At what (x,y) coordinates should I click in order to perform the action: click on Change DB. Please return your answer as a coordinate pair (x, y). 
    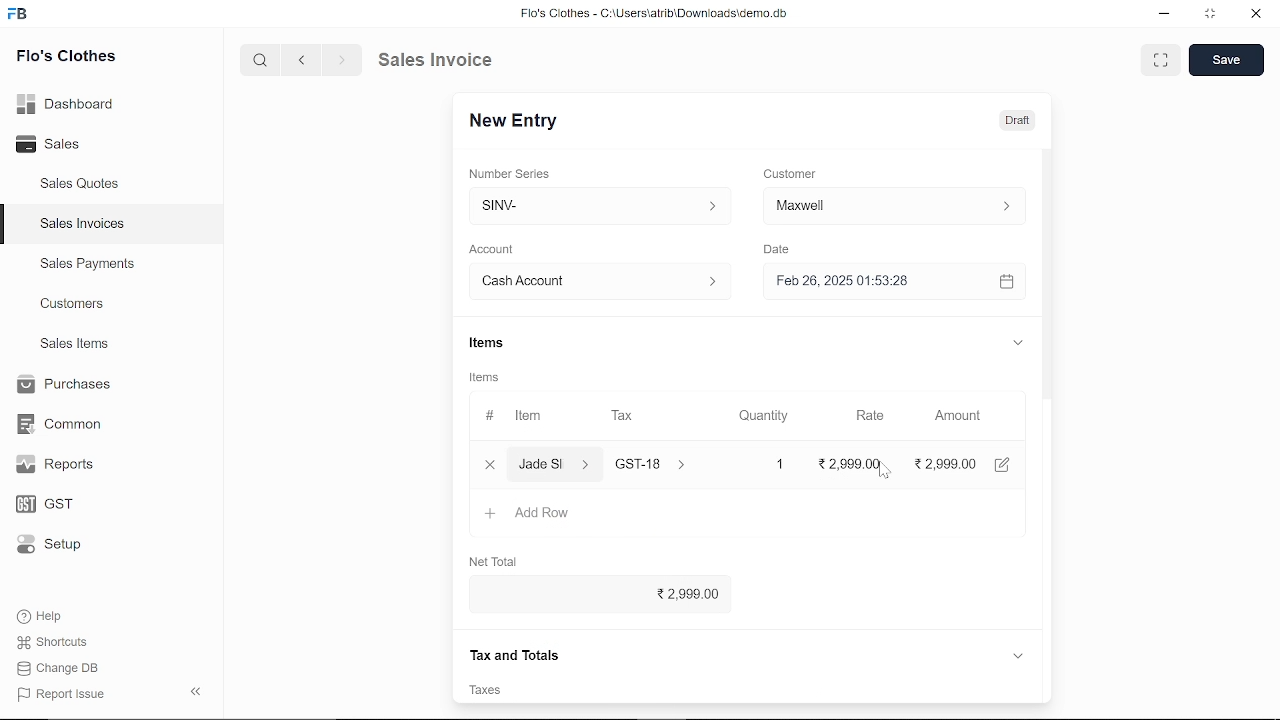
    Looking at the image, I should click on (64, 668).